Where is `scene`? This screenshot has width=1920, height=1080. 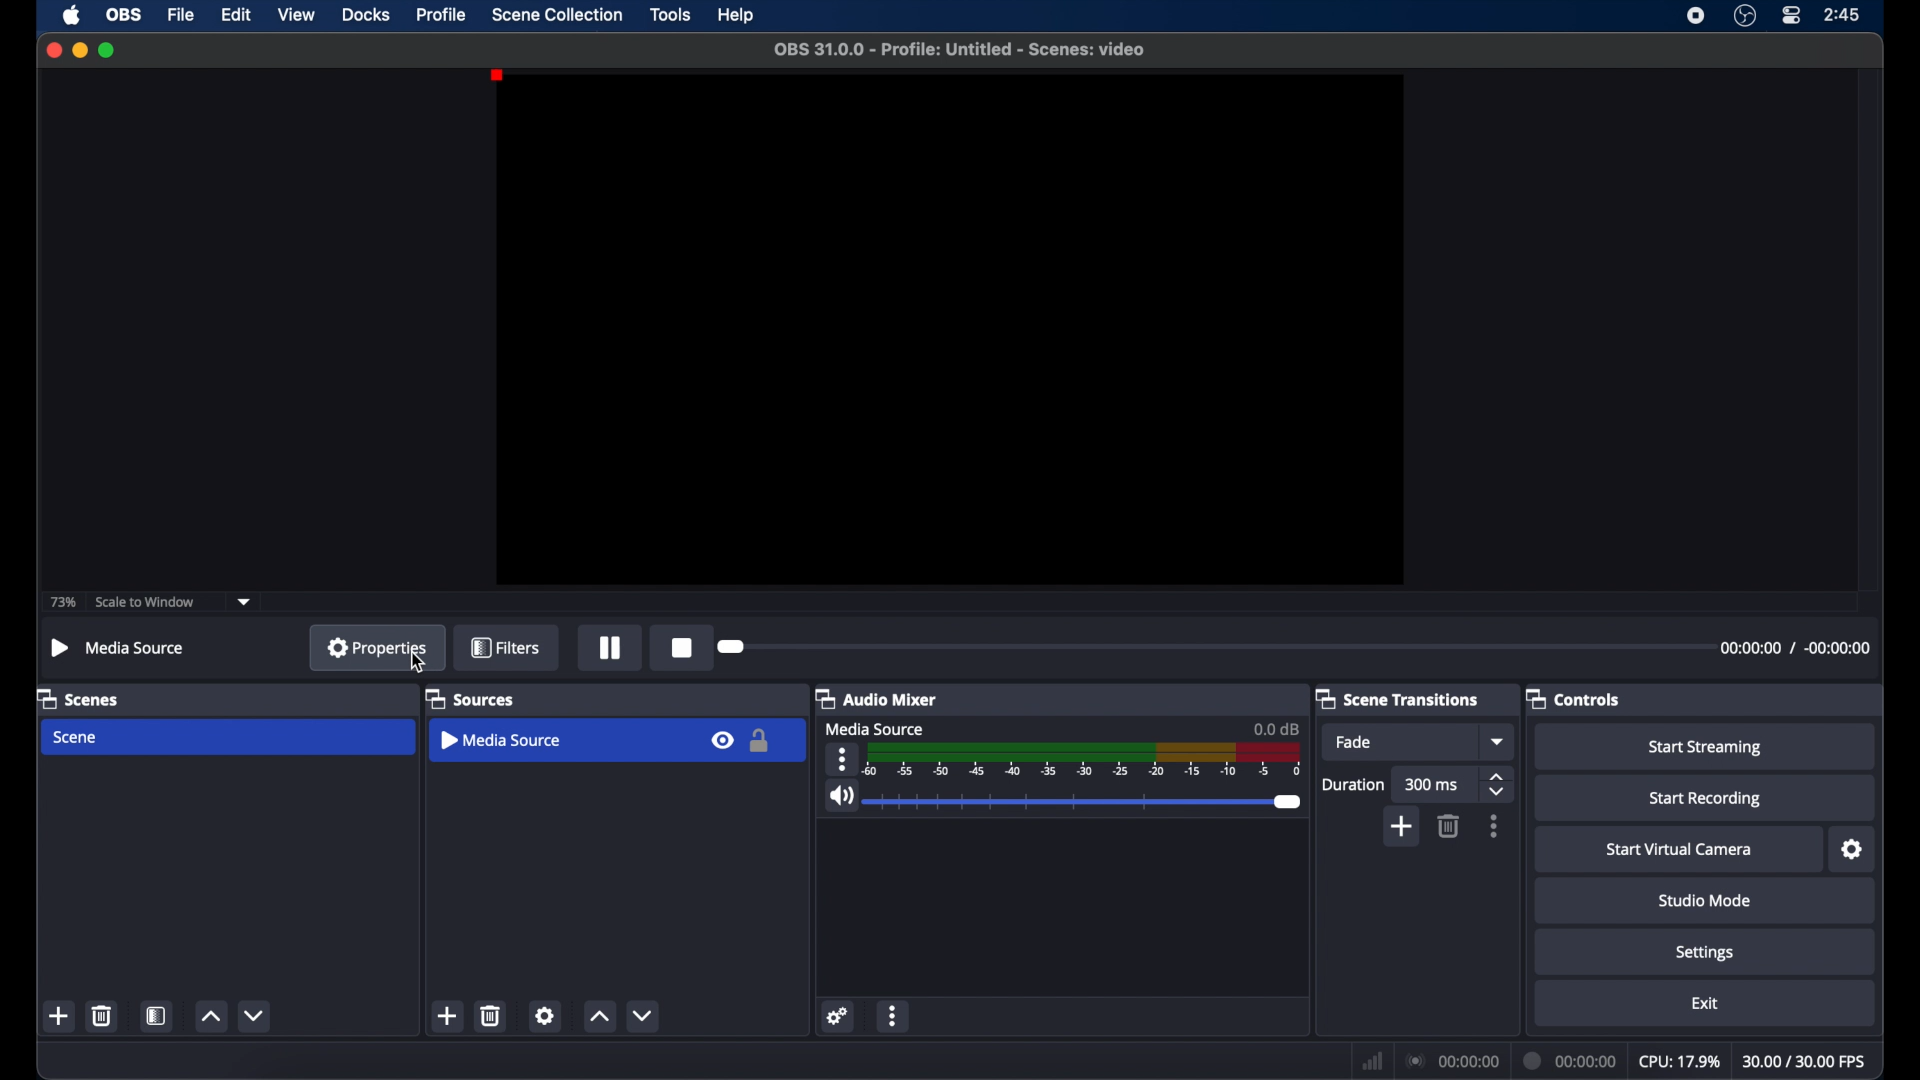 scene is located at coordinates (77, 737).